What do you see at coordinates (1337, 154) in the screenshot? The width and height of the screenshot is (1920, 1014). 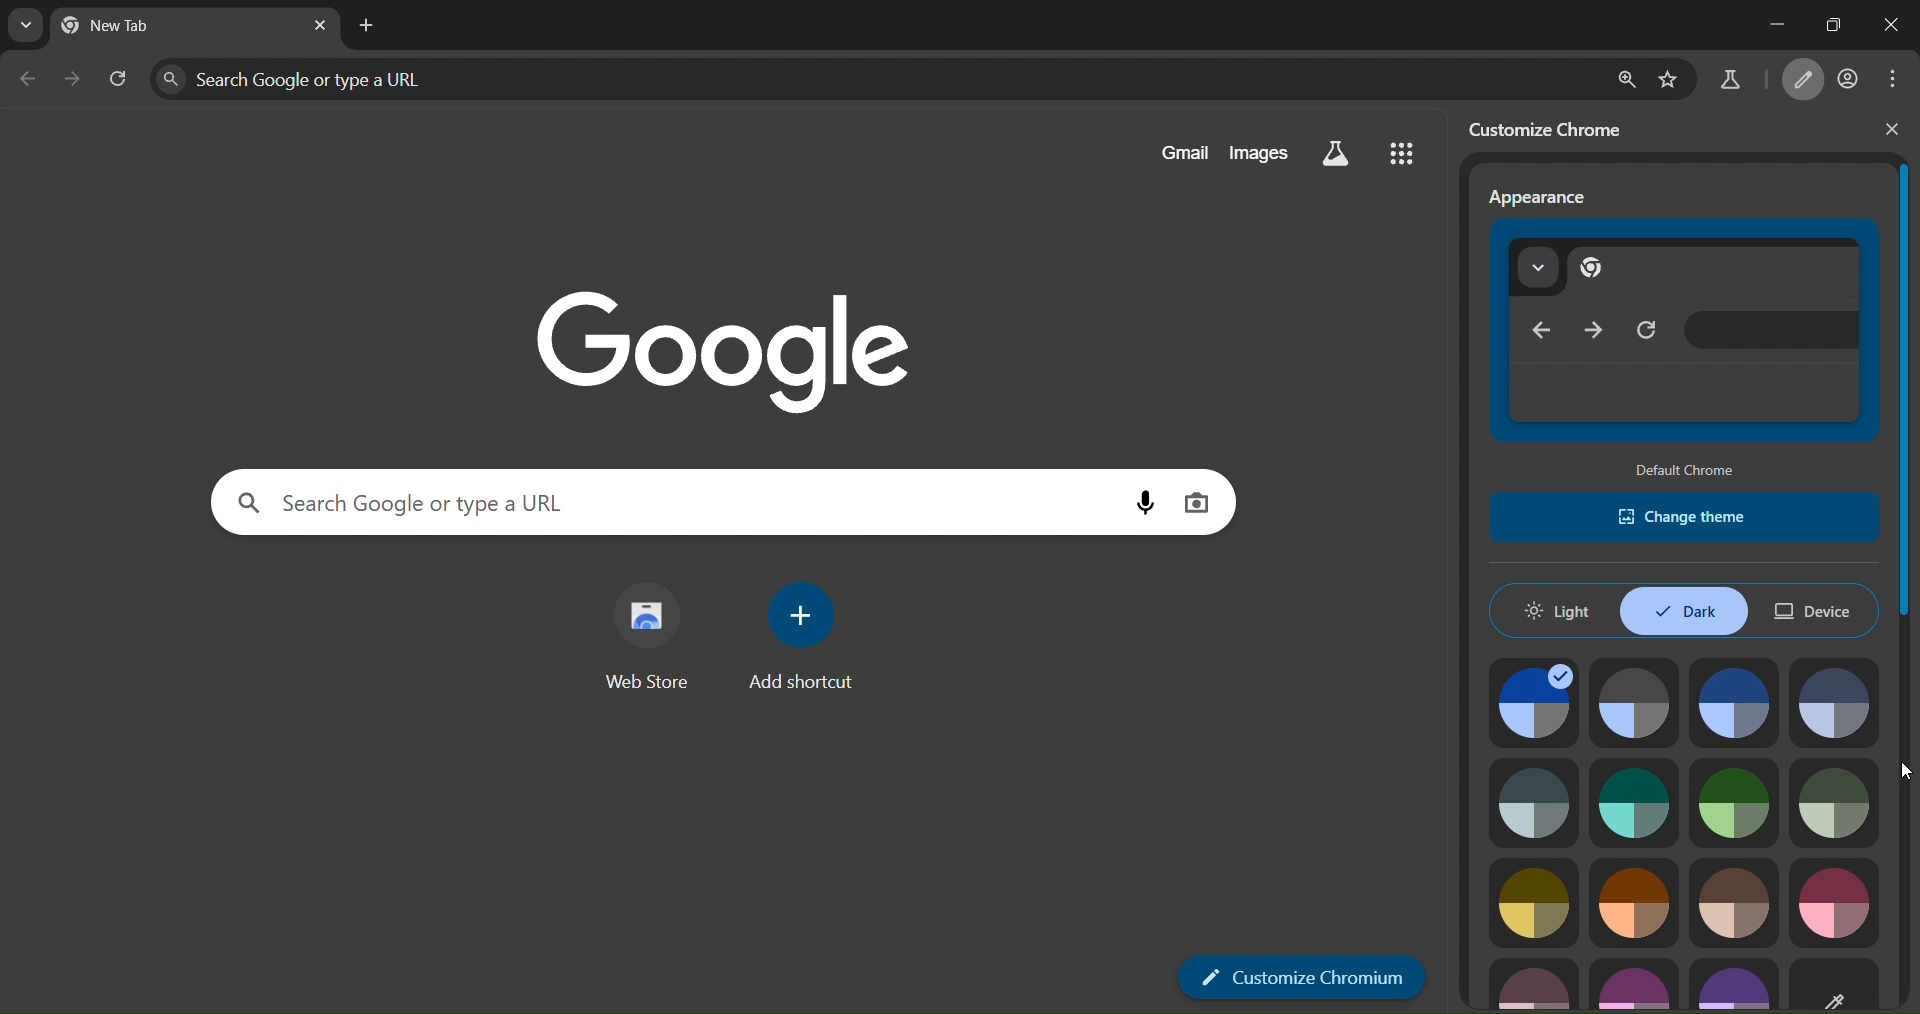 I see `search labs` at bounding box center [1337, 154].